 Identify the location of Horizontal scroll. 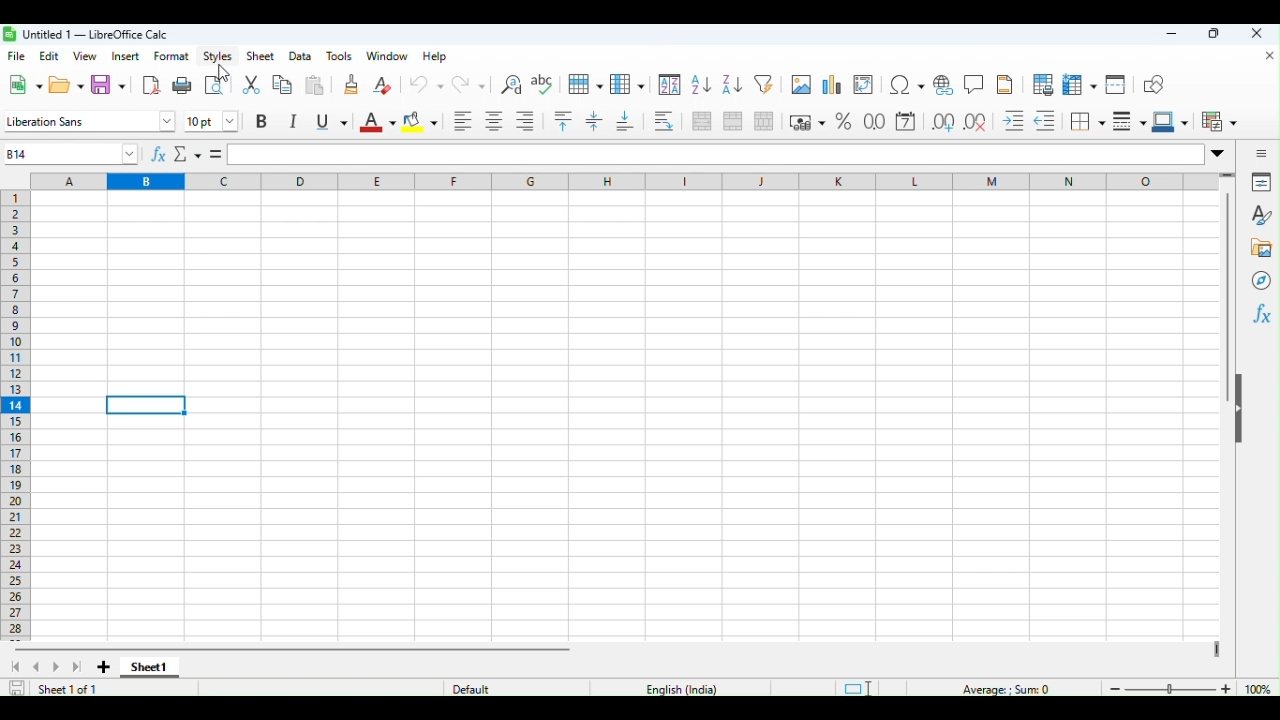
(296, 647).